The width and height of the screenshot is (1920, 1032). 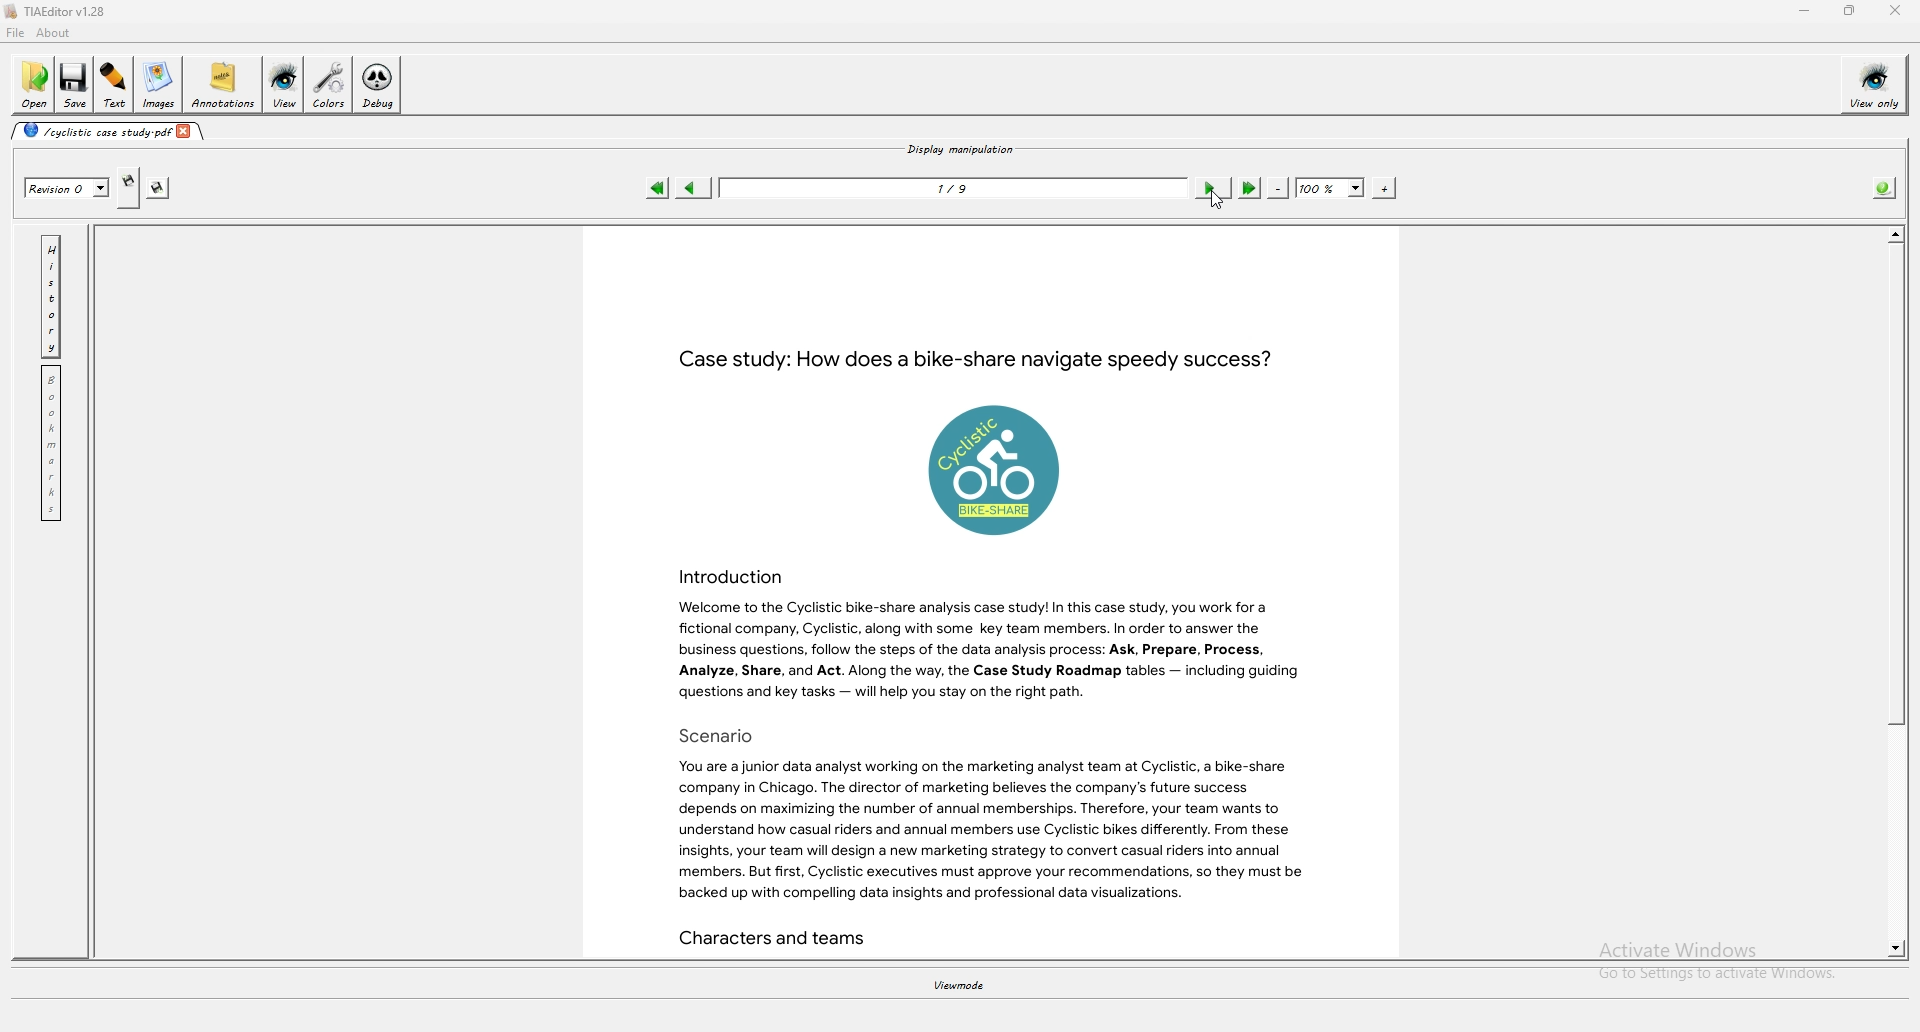 What do you see at coordinates (156, 188) in the screenshot?
I see `save this revision` at bounding box center [156, 188].